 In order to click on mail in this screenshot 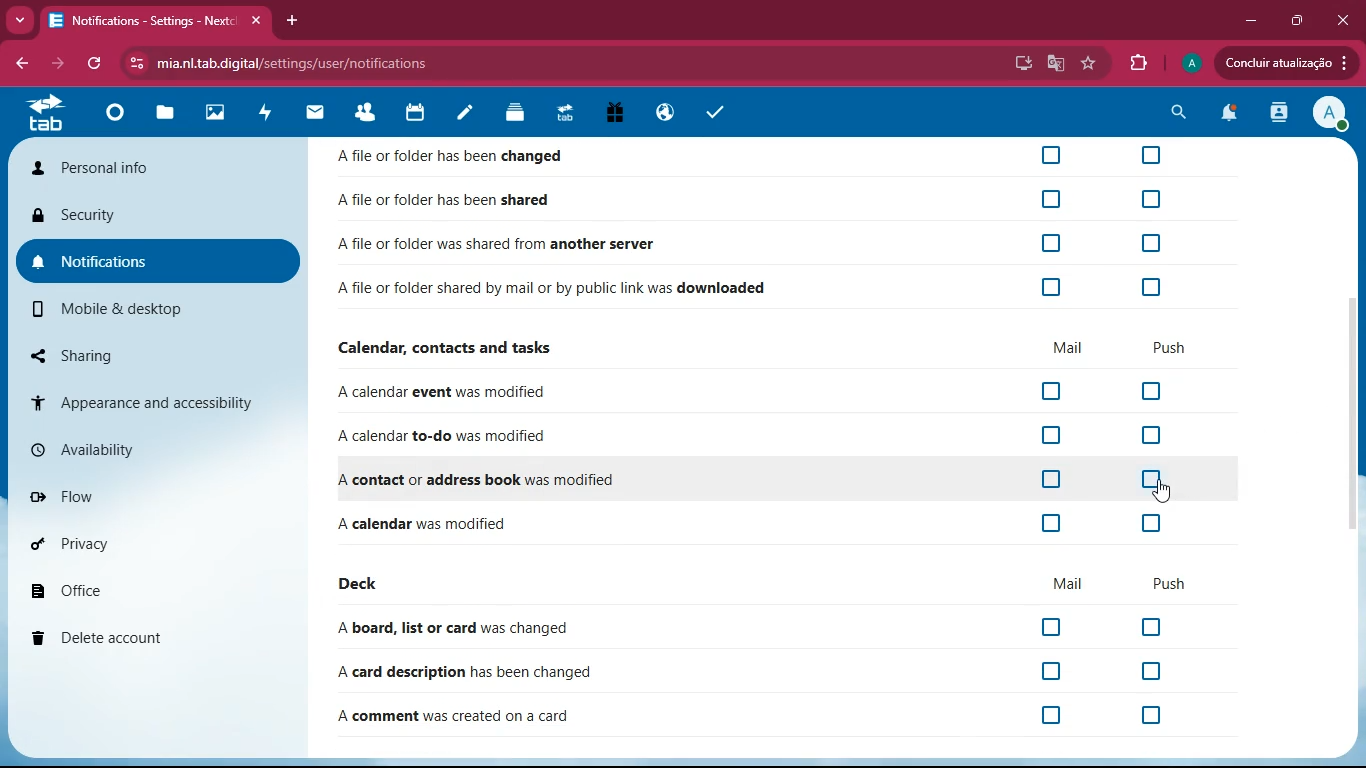, I will do `click(1064, 349)`.